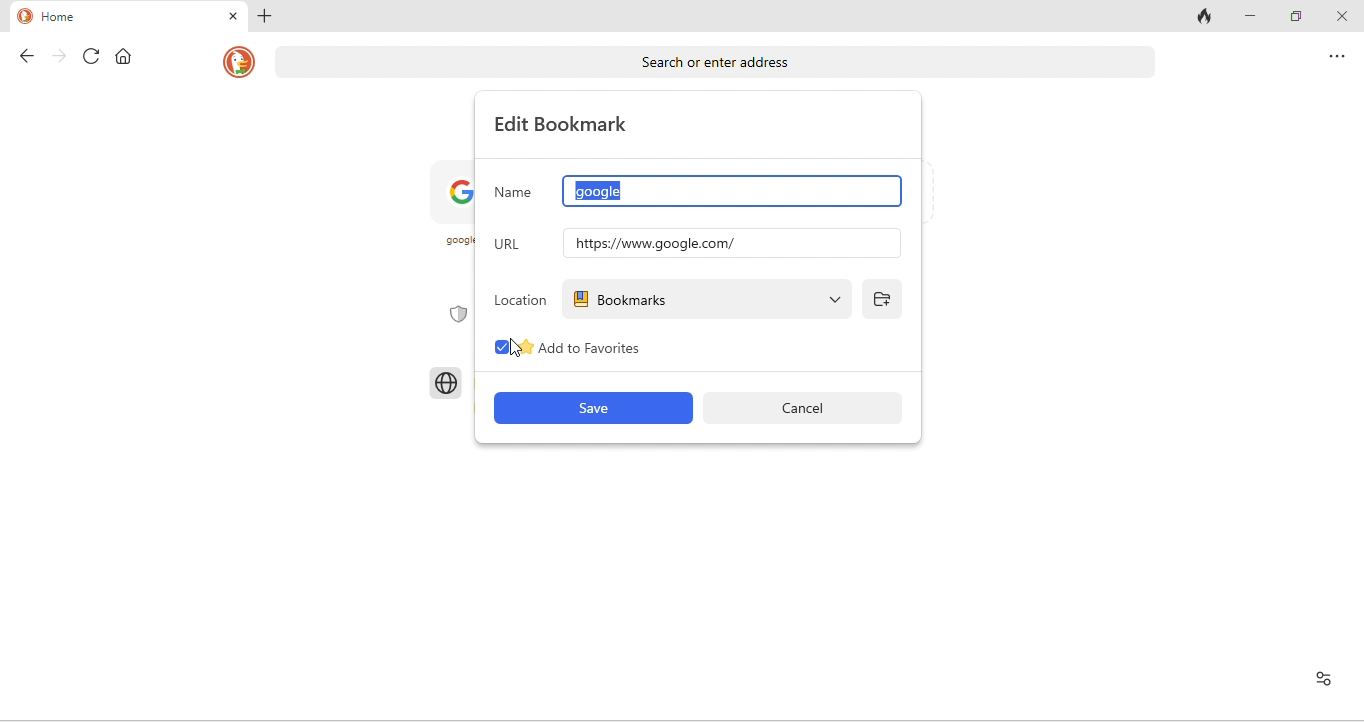 The width and height of the screenshot is (1364, 722). What do you see at coordinates (52, 57) in the screenshot?
I see `forward` at bounding box center [52, 57].